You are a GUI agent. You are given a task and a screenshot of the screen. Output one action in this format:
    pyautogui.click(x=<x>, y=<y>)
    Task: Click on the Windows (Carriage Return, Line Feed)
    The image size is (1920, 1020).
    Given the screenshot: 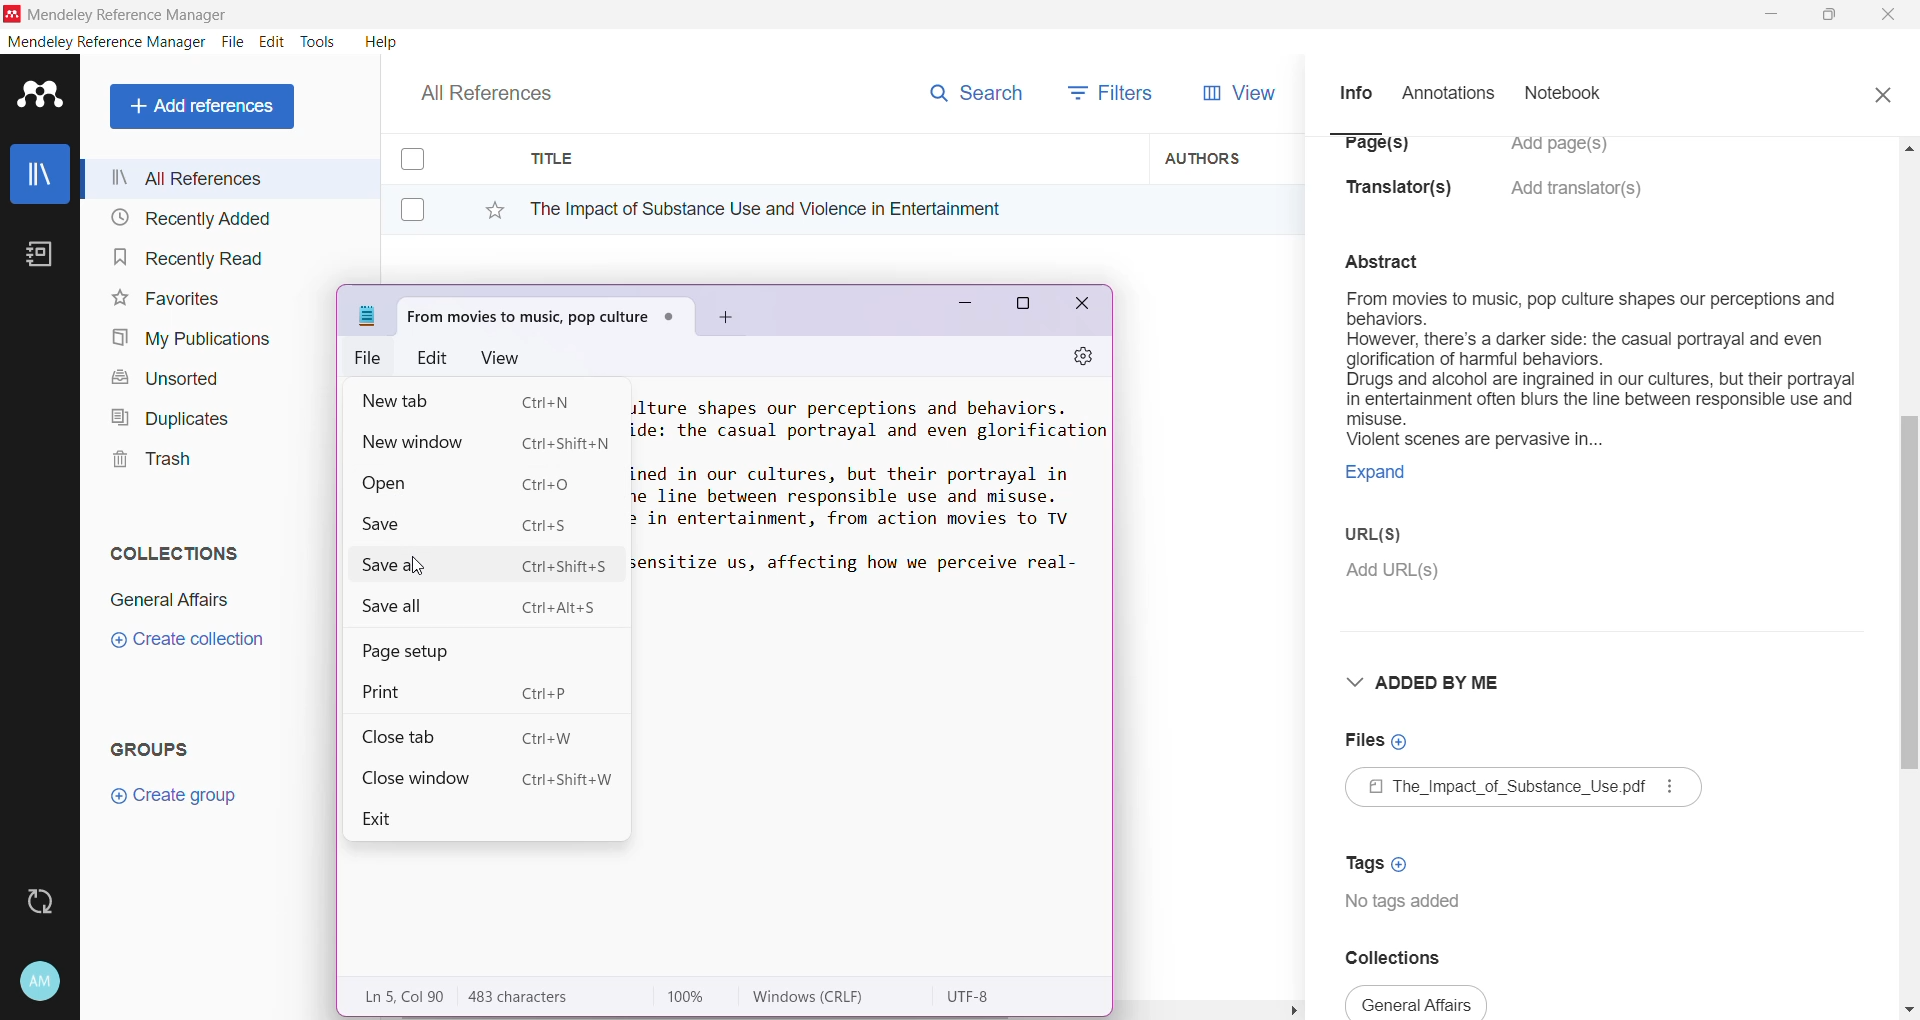 What is the action you would take?
    pyautogui.click(x=822, y=997)
    